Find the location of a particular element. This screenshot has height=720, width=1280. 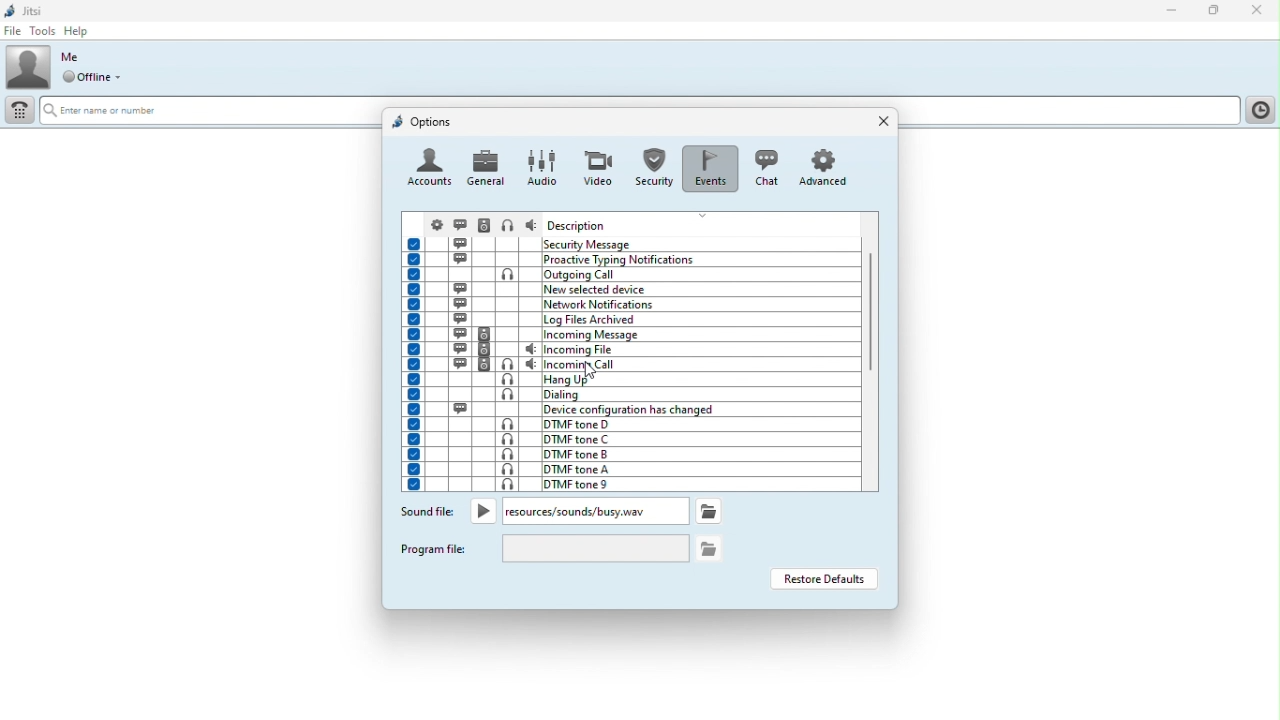

Sound file is located at coordinates (428, 514).